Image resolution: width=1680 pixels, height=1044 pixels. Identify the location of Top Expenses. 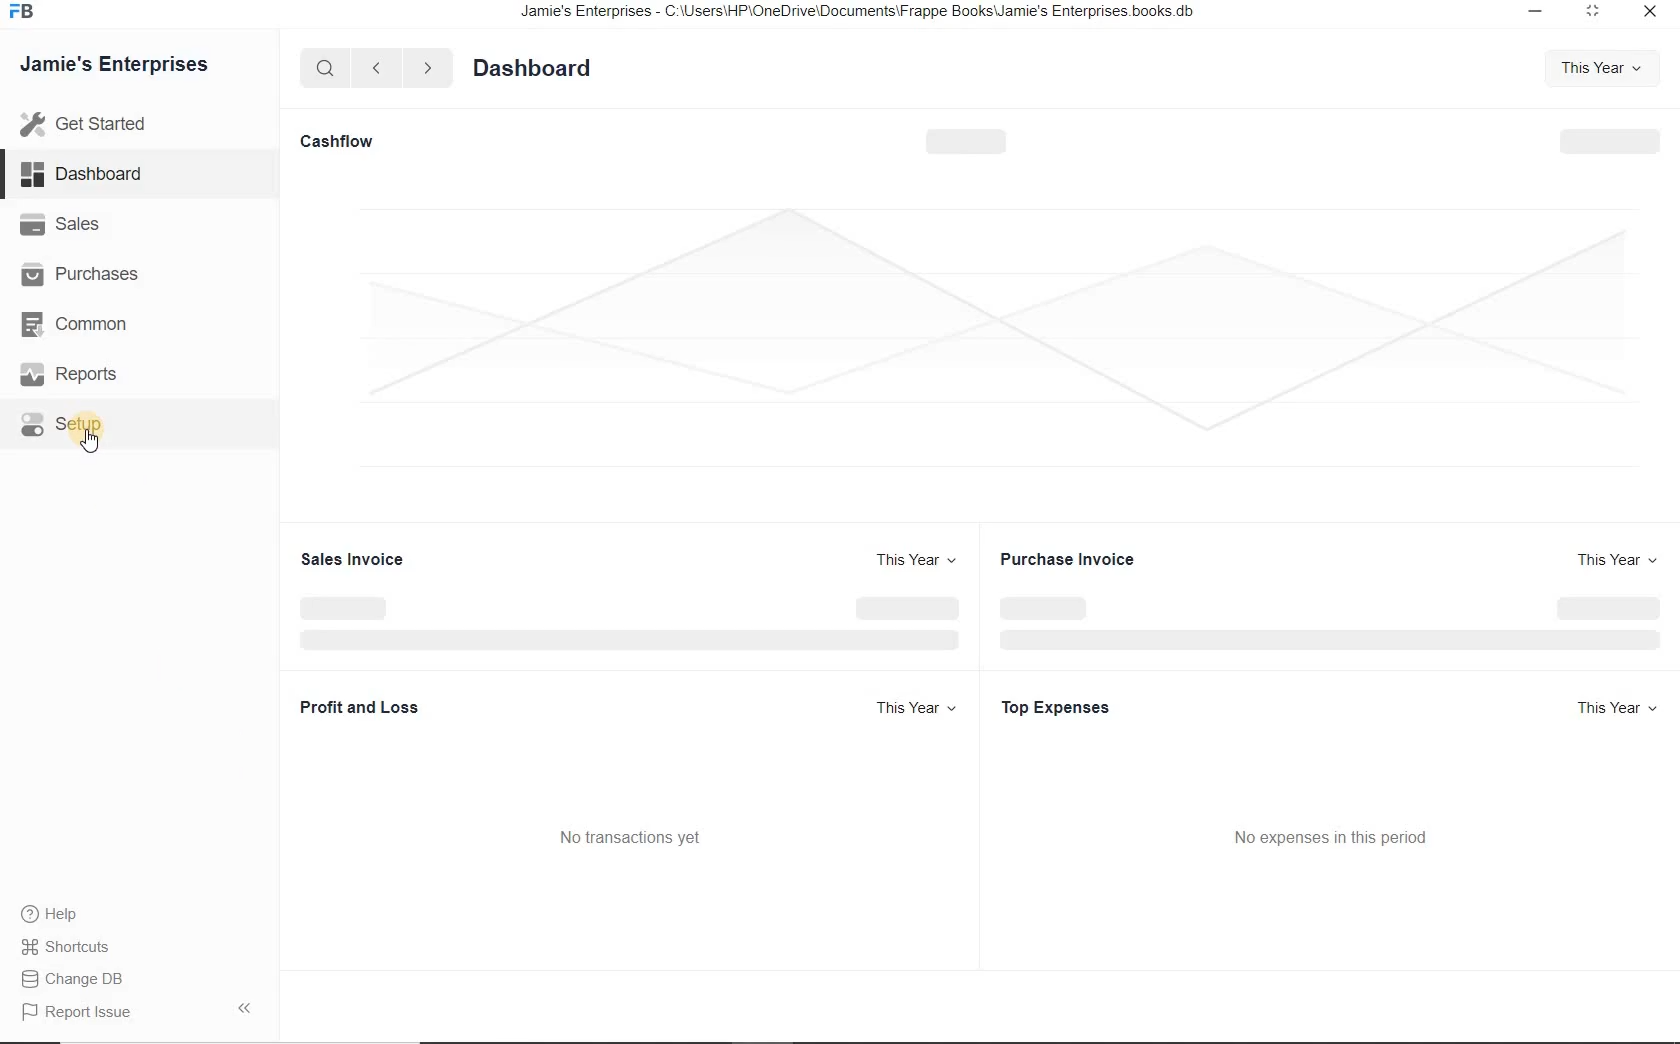
(1059, 707).